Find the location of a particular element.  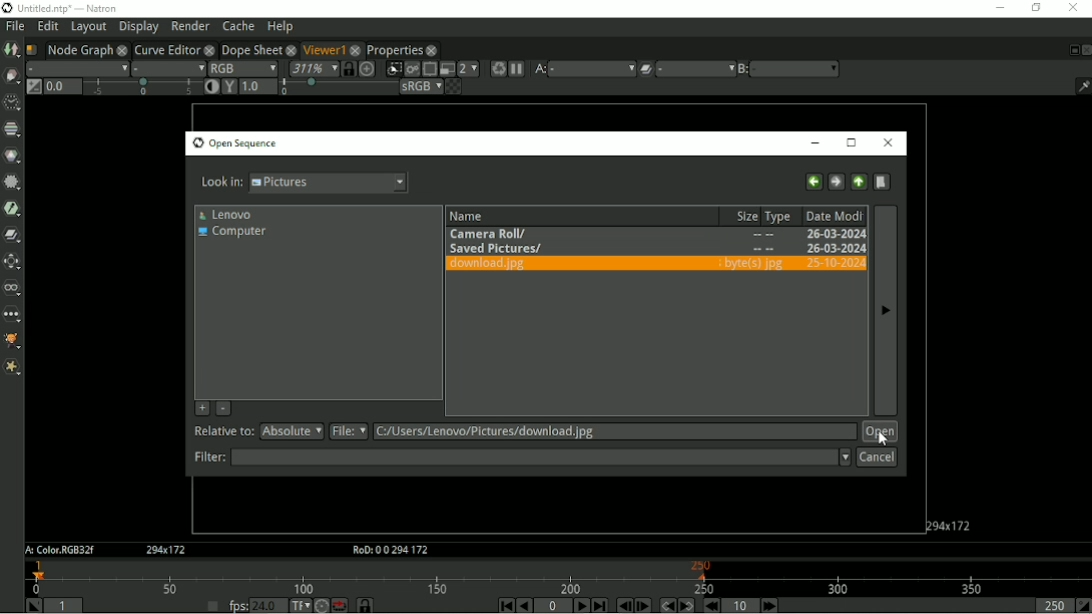

Set the playback out point at the current frame is located at coordinates (1083, 606).